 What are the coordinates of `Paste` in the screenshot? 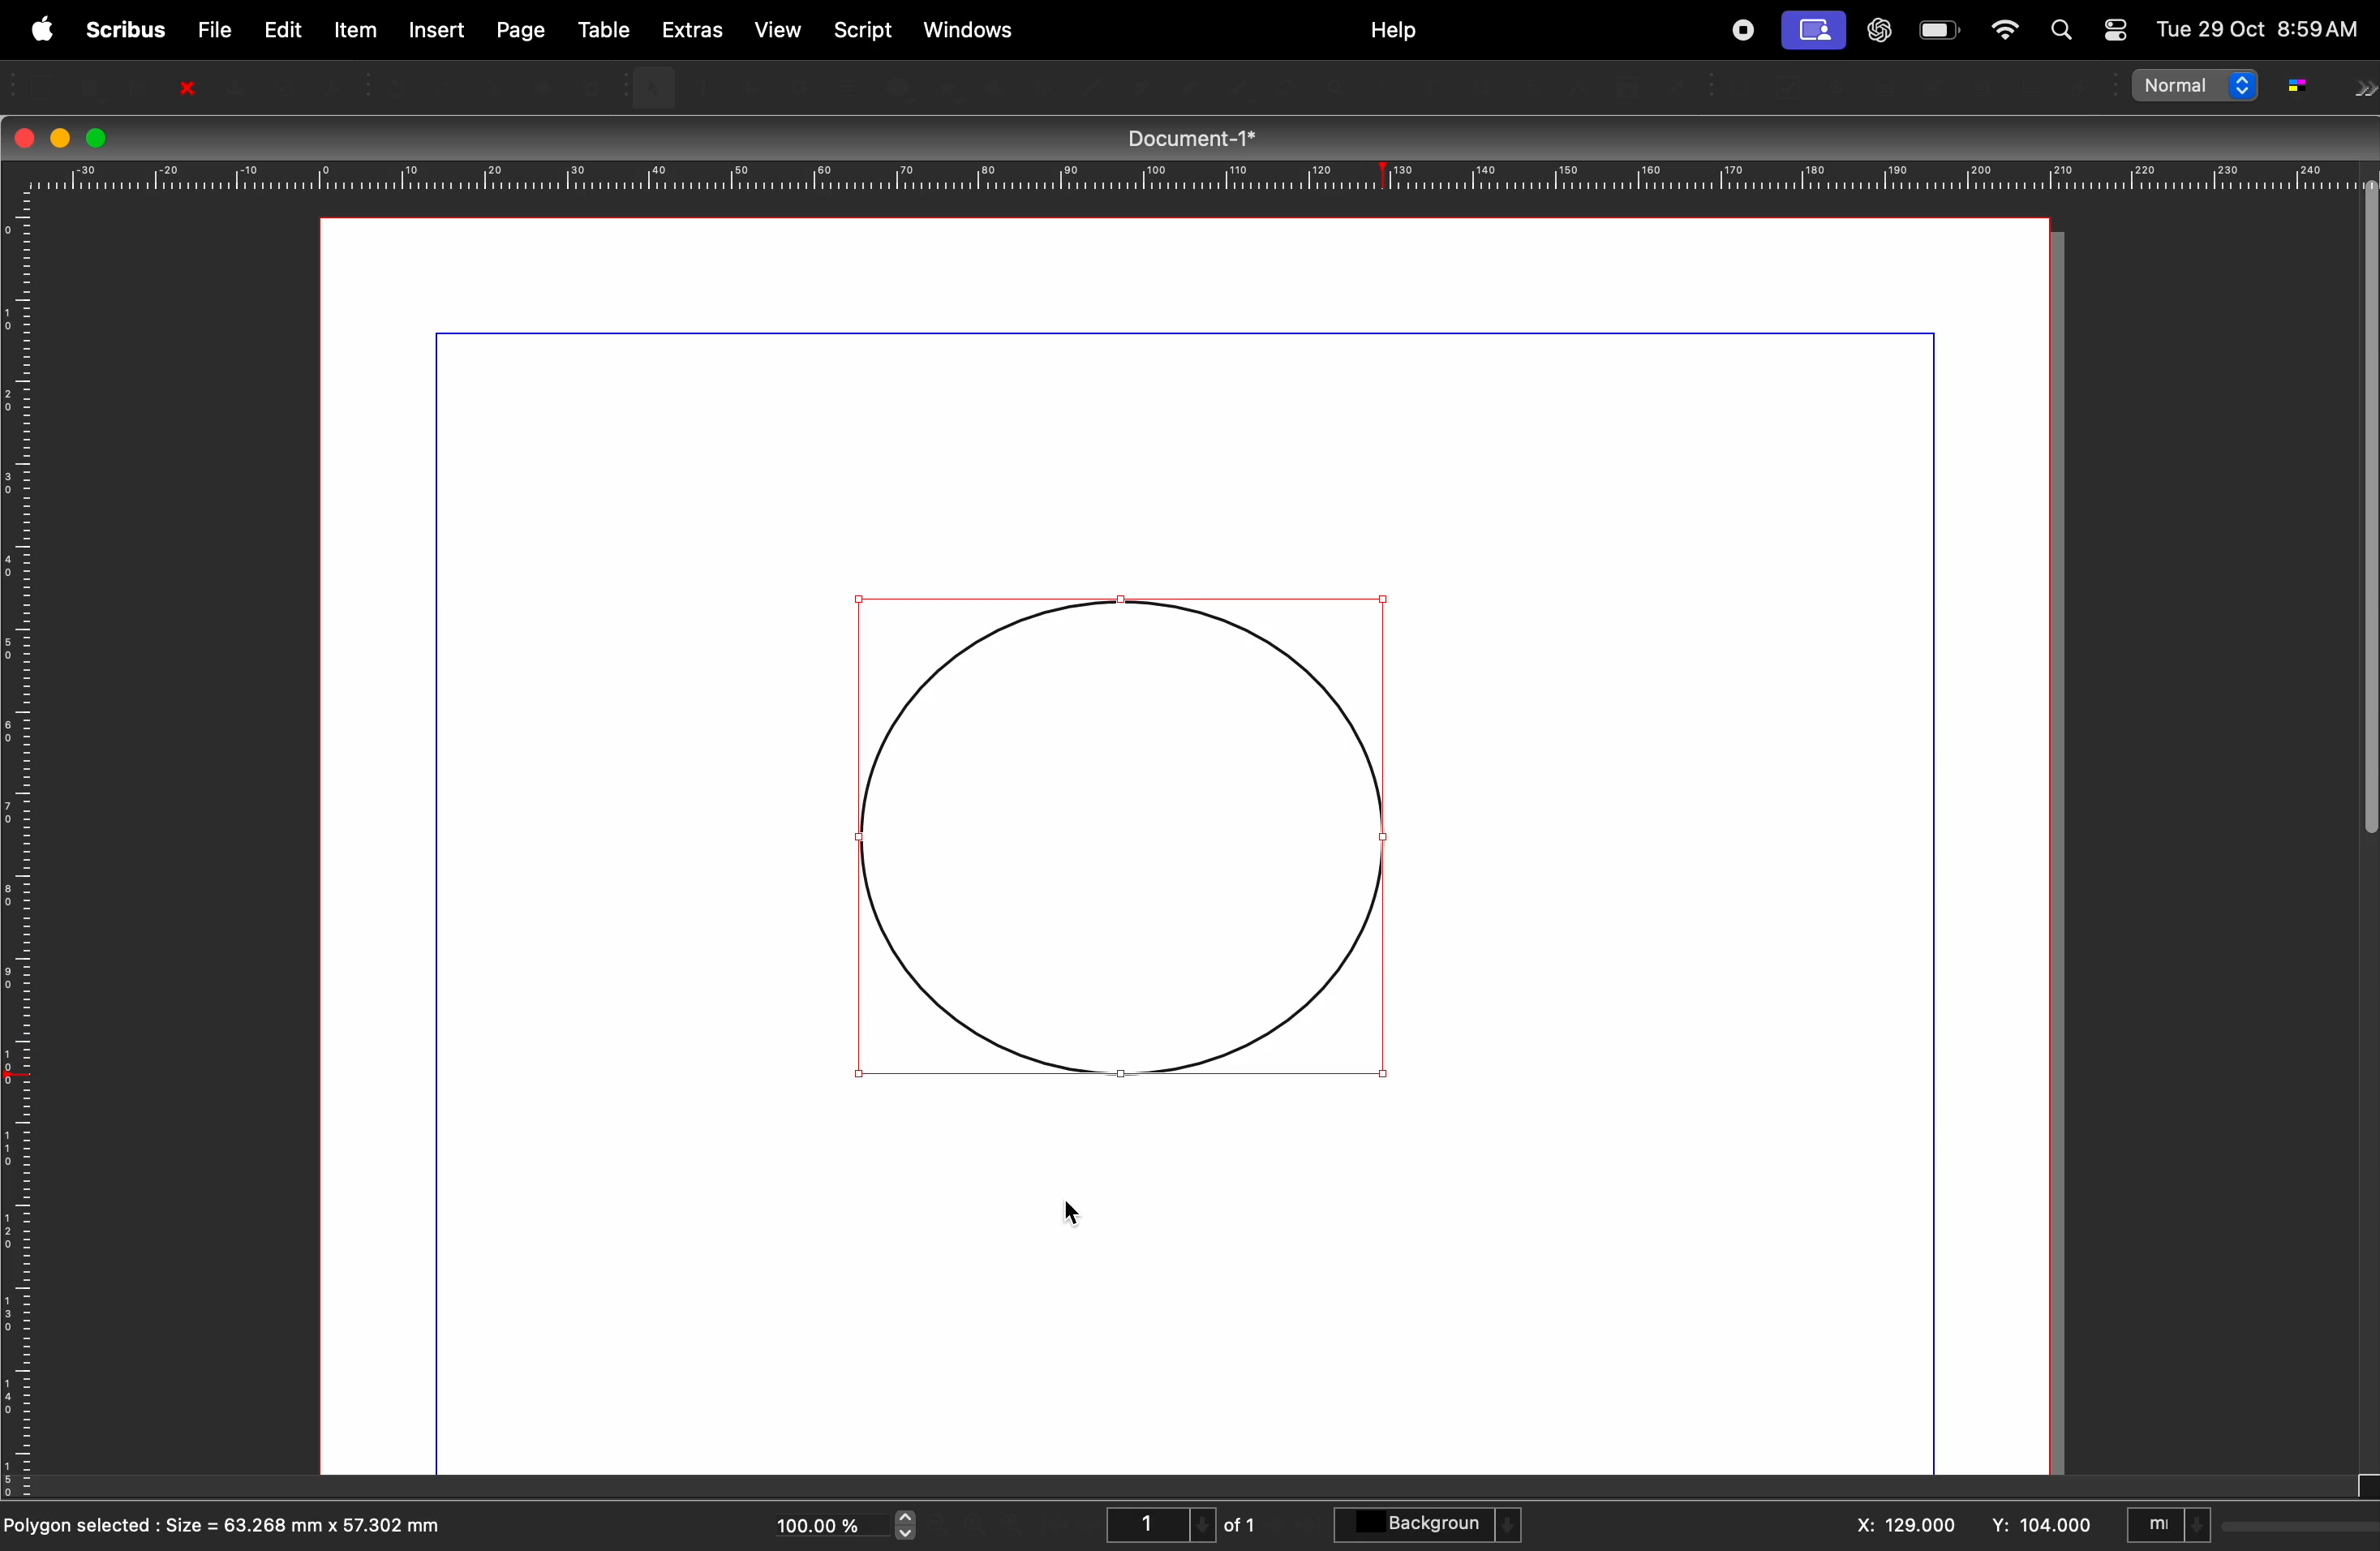 It's located at (597, 84).